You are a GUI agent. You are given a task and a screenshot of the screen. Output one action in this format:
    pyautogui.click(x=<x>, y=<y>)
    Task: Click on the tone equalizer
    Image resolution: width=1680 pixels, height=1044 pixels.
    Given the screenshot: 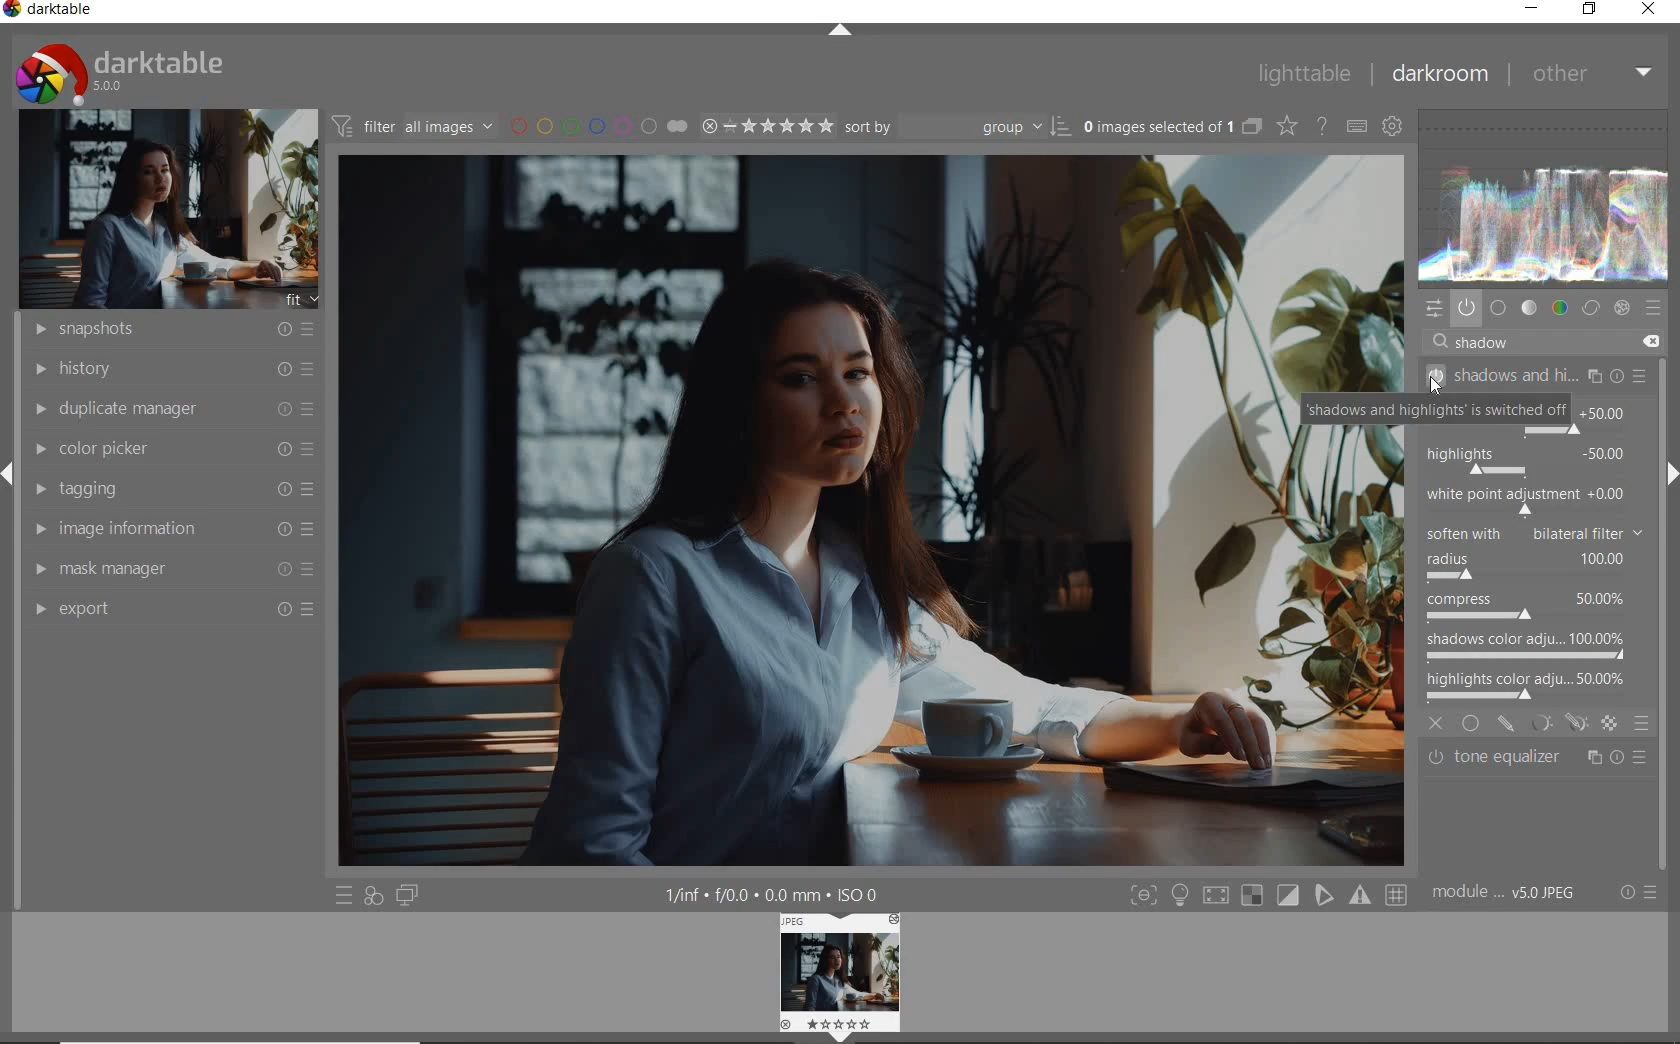 What is the action you would take?
    pyautogui.click(x=1537, y=761)
    